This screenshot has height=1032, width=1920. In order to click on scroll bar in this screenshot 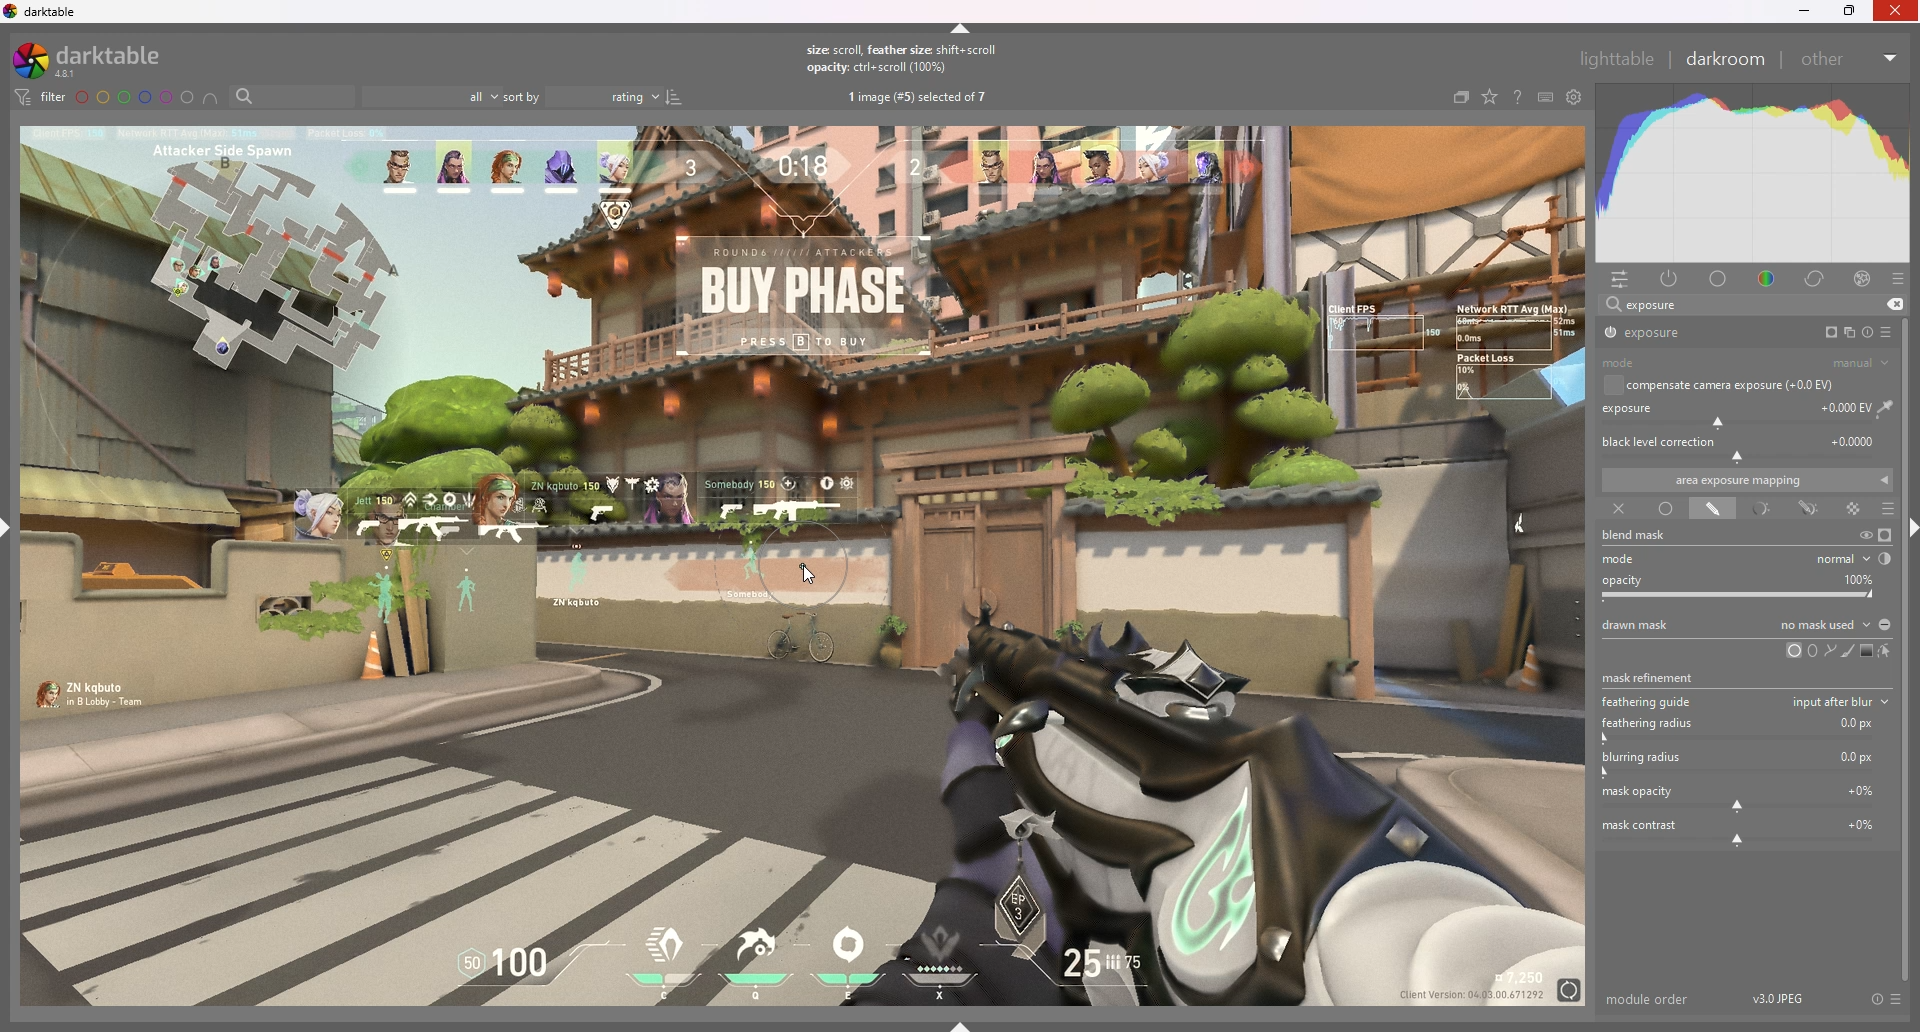, I will do `click(1912, 647)`.